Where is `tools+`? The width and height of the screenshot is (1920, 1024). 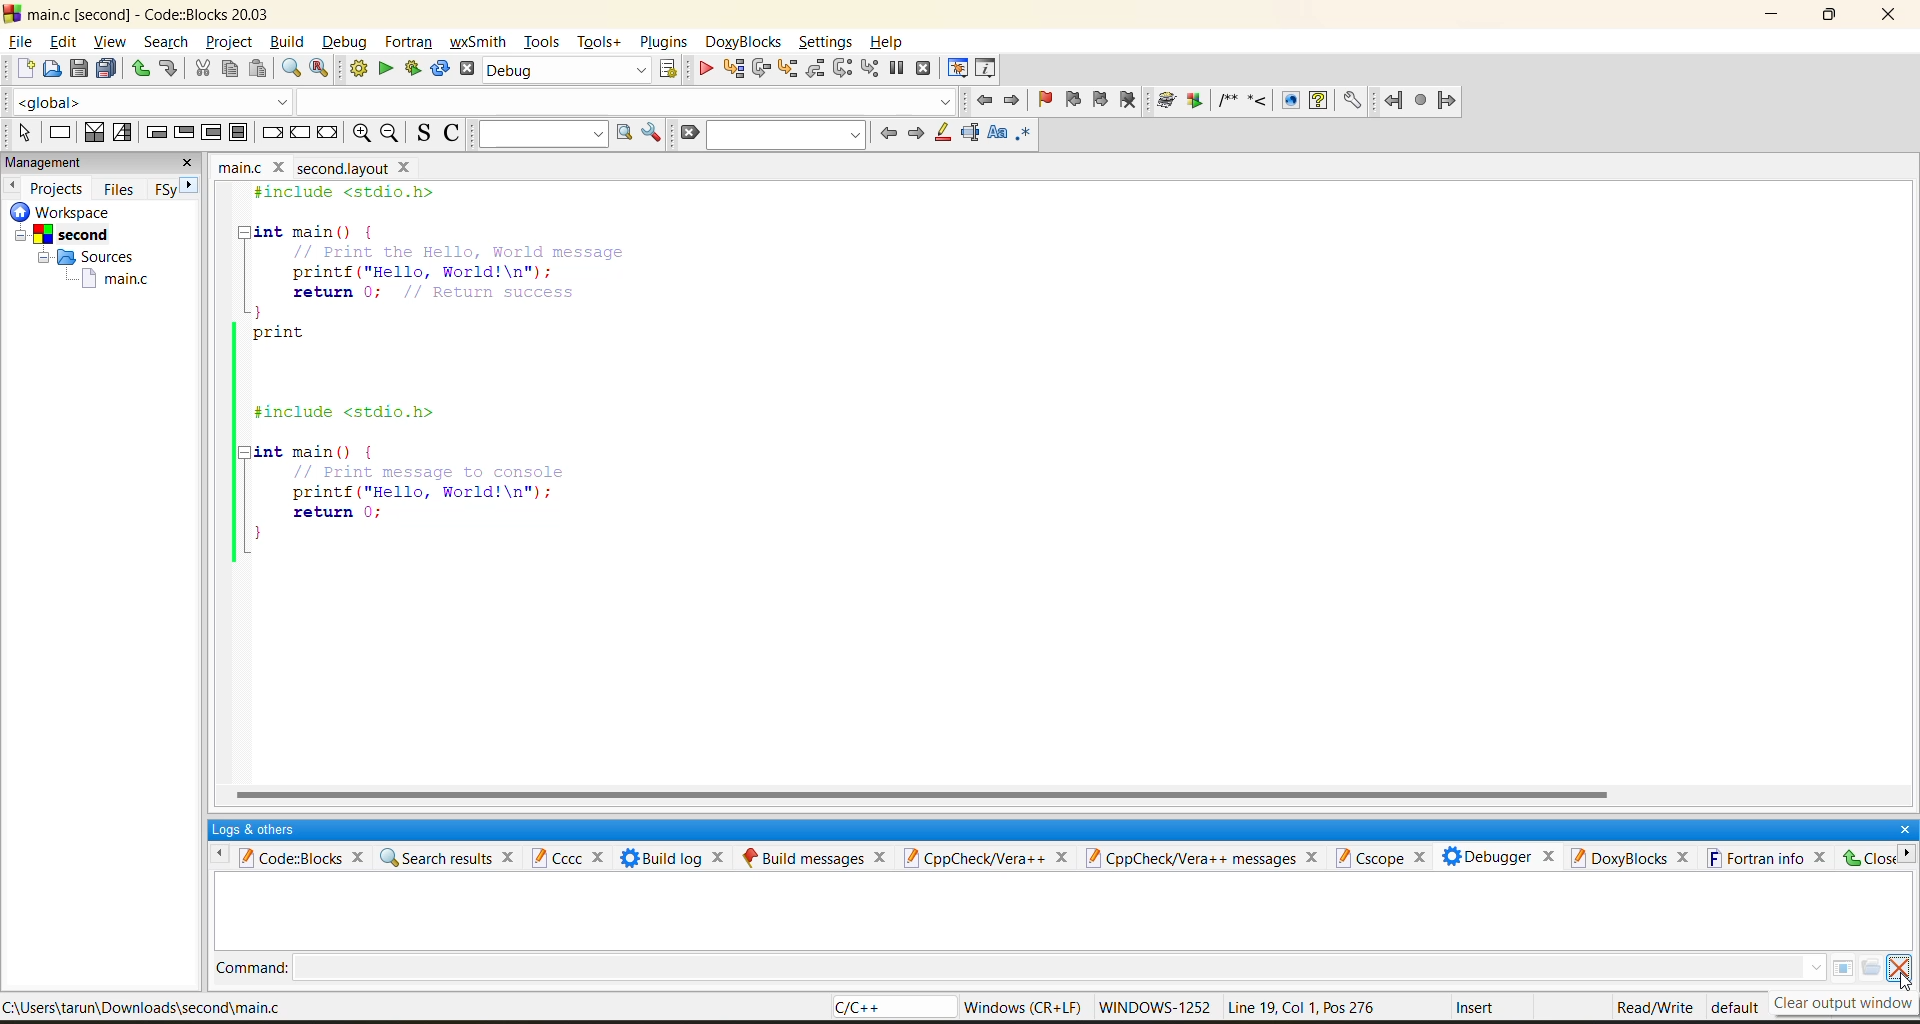 tools+ is located at coordinates (601, 43).